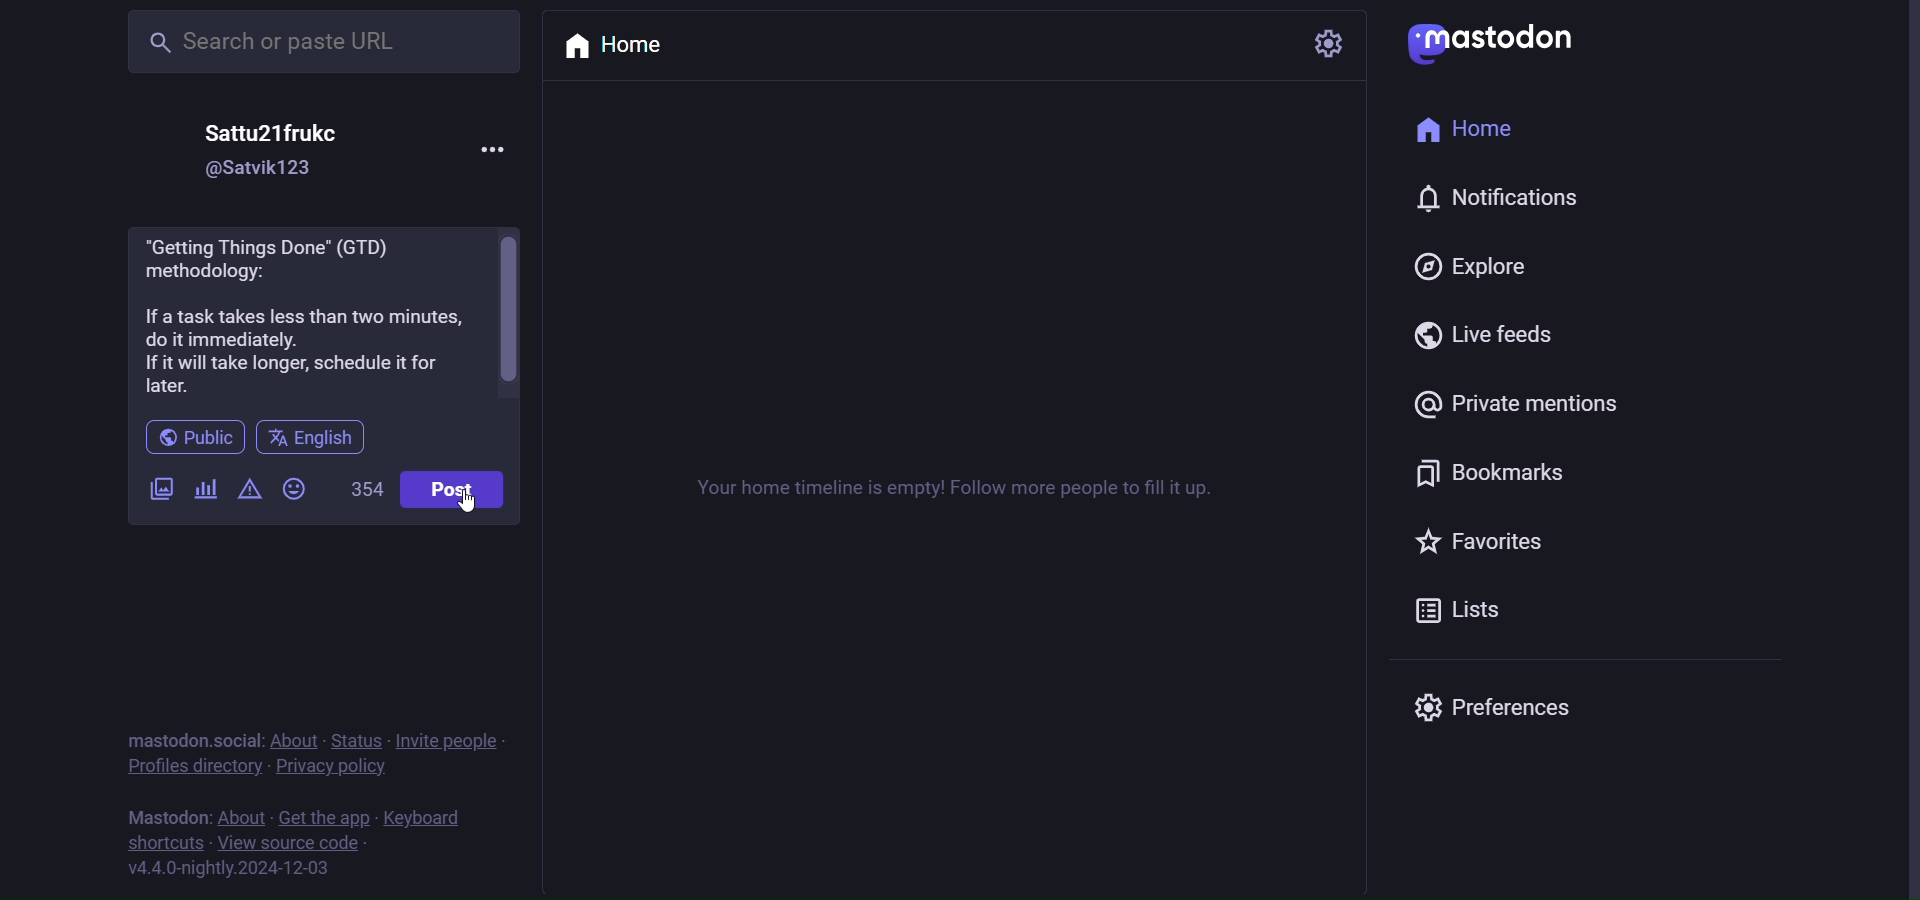  Describe the element at coordinates (189, 740) in the screenshot. I see `mastodon social` at that location.